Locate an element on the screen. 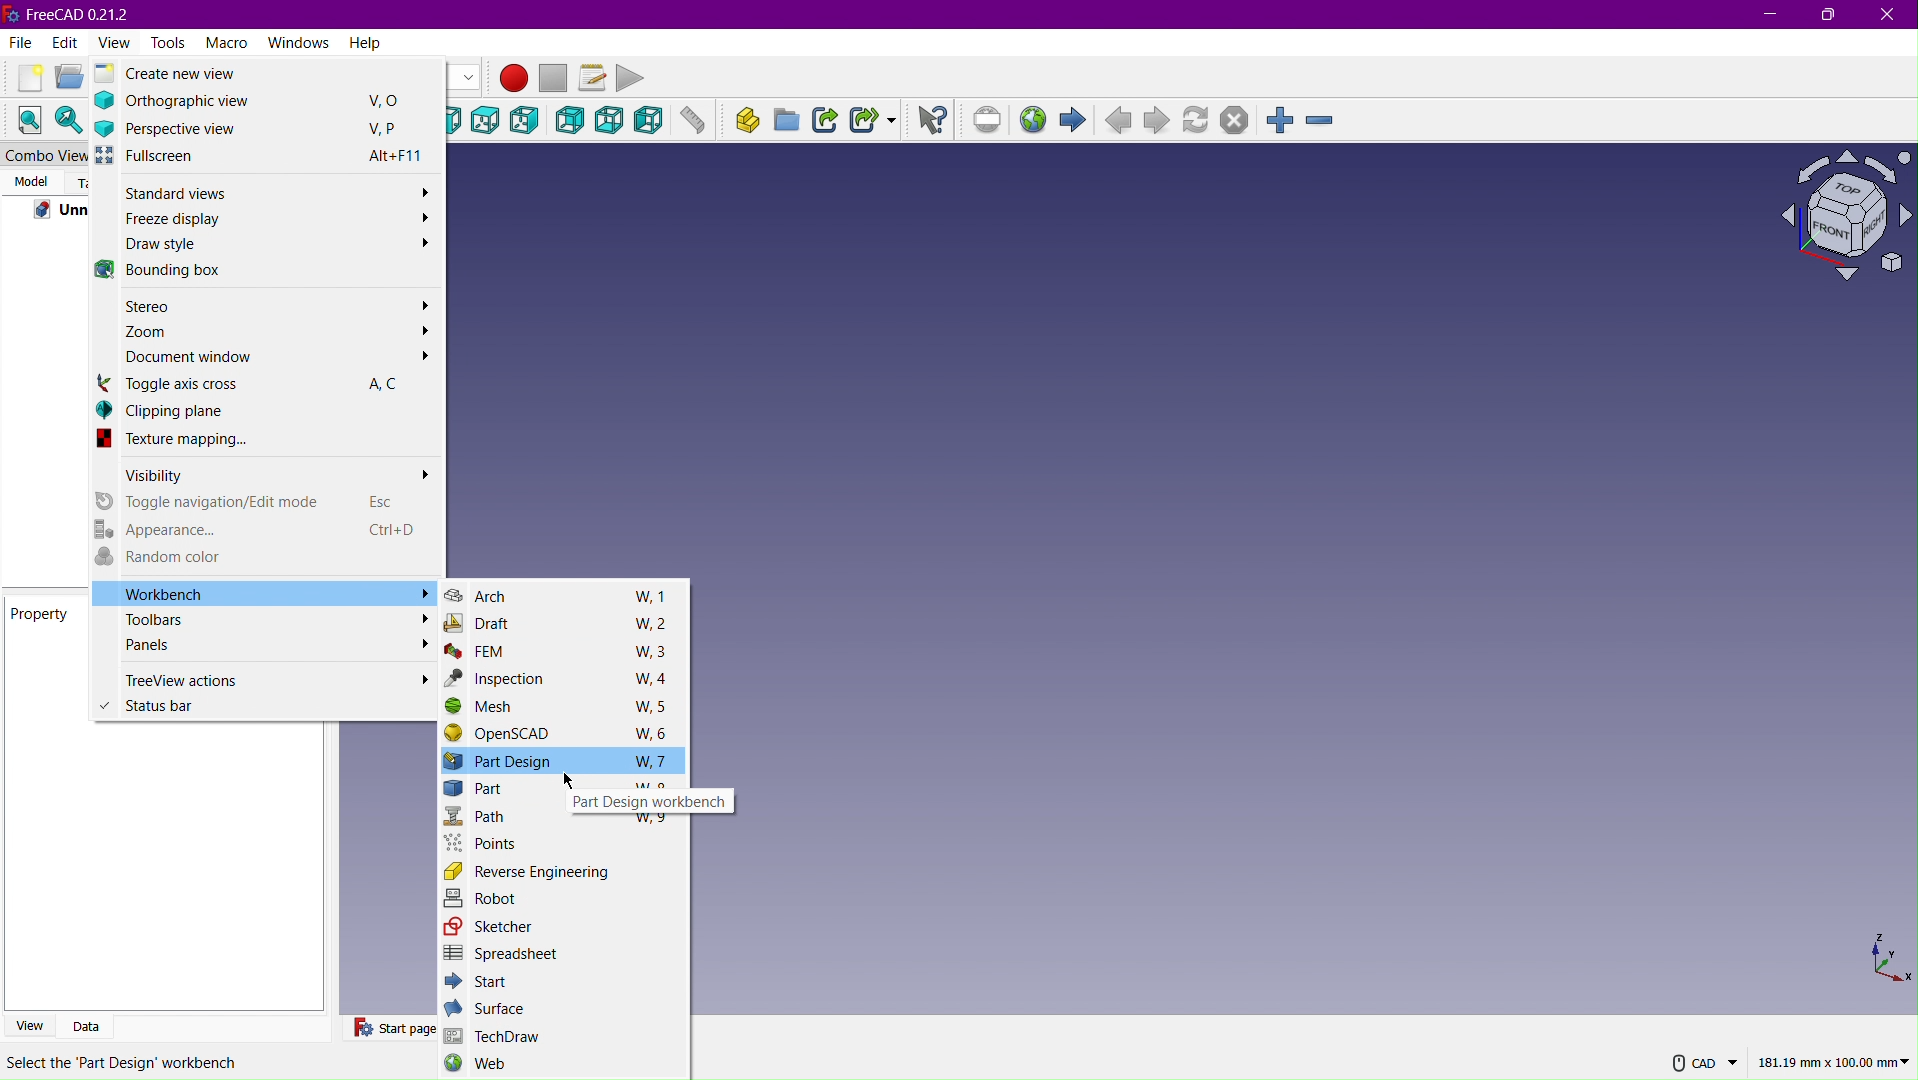  Reverse Engineering is located at coordinates (530, 873).